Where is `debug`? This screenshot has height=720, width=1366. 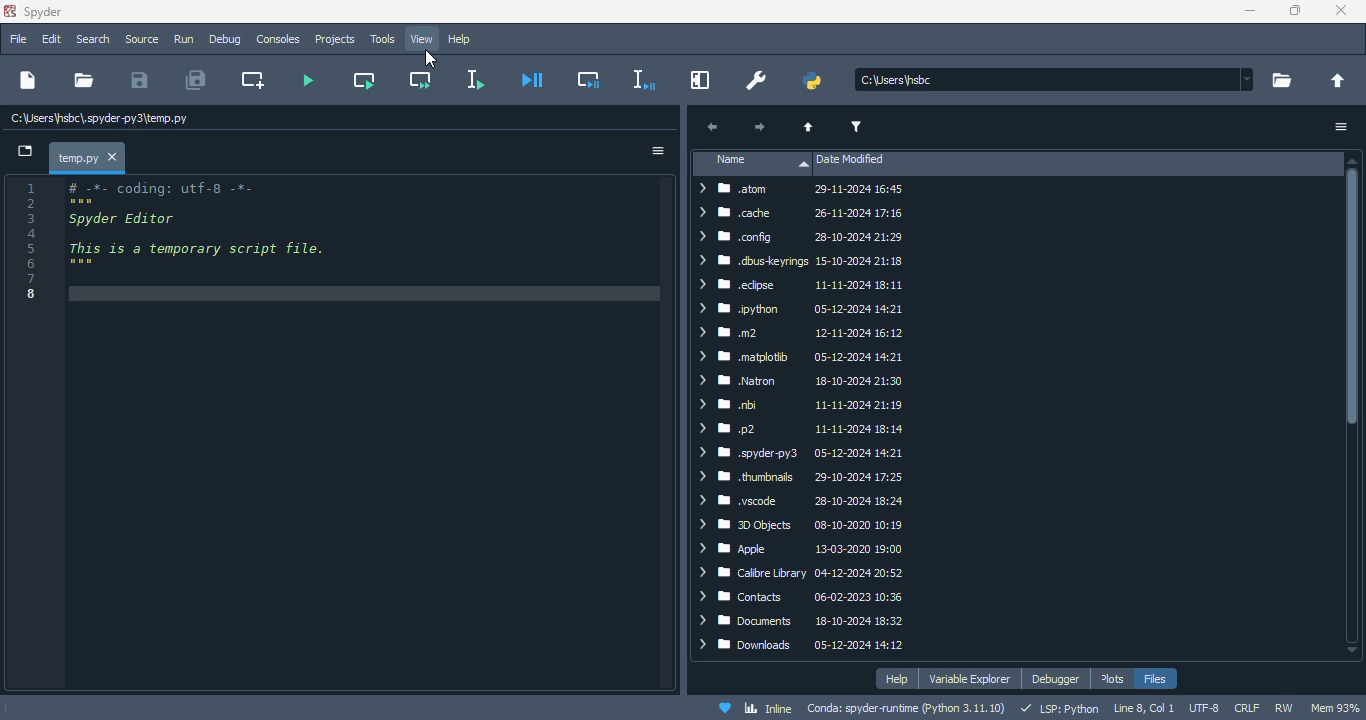 debug is located at coordinates (225, 38).